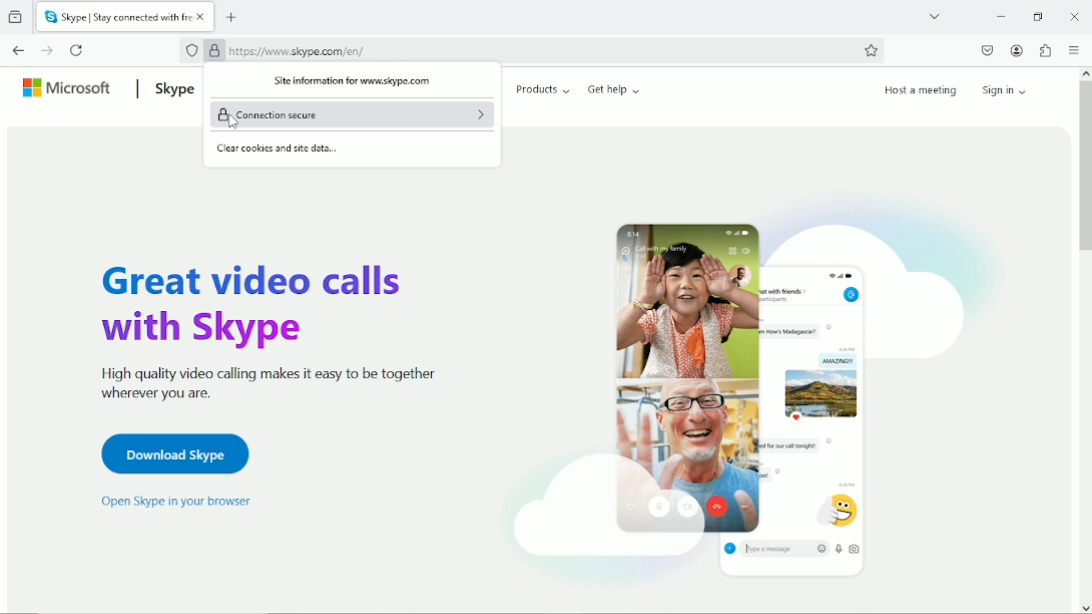 This screenshot has width=1092, height=614. I want to click on Connection secure, so click(352, 114).